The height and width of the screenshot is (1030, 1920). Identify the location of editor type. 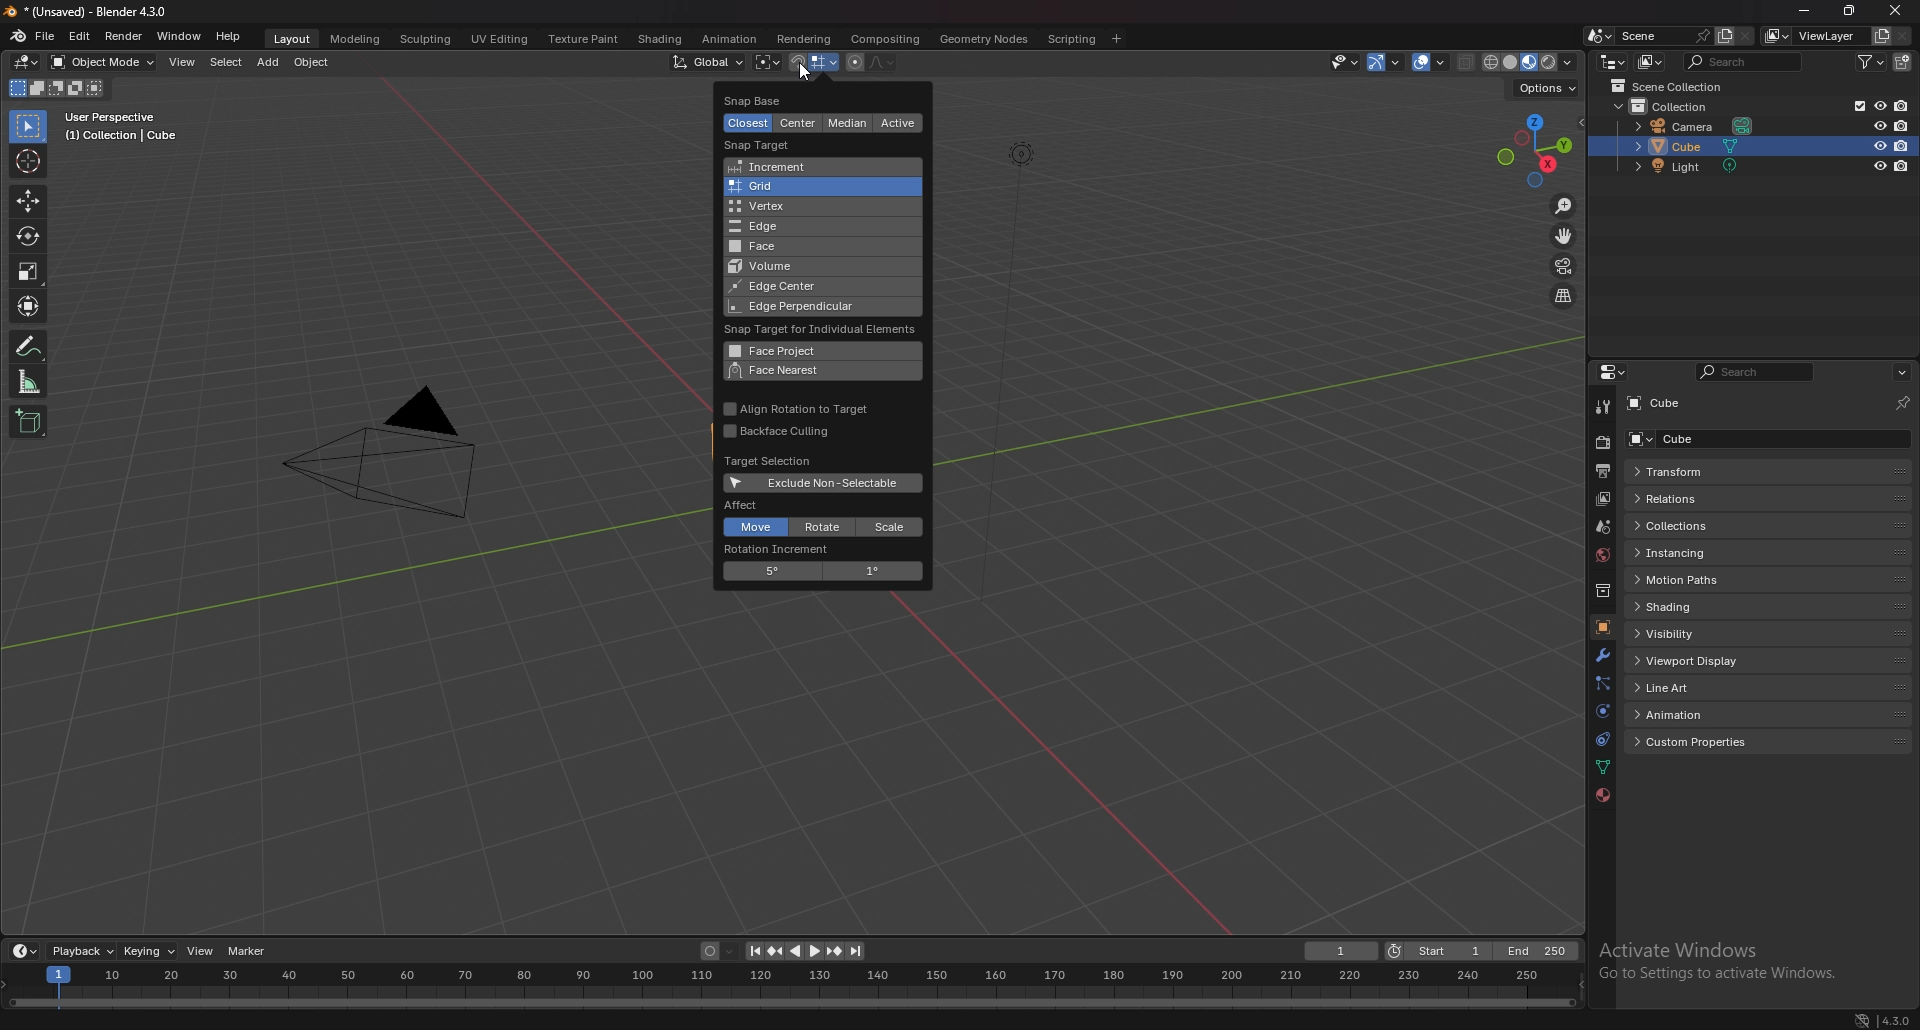
(25, 950).